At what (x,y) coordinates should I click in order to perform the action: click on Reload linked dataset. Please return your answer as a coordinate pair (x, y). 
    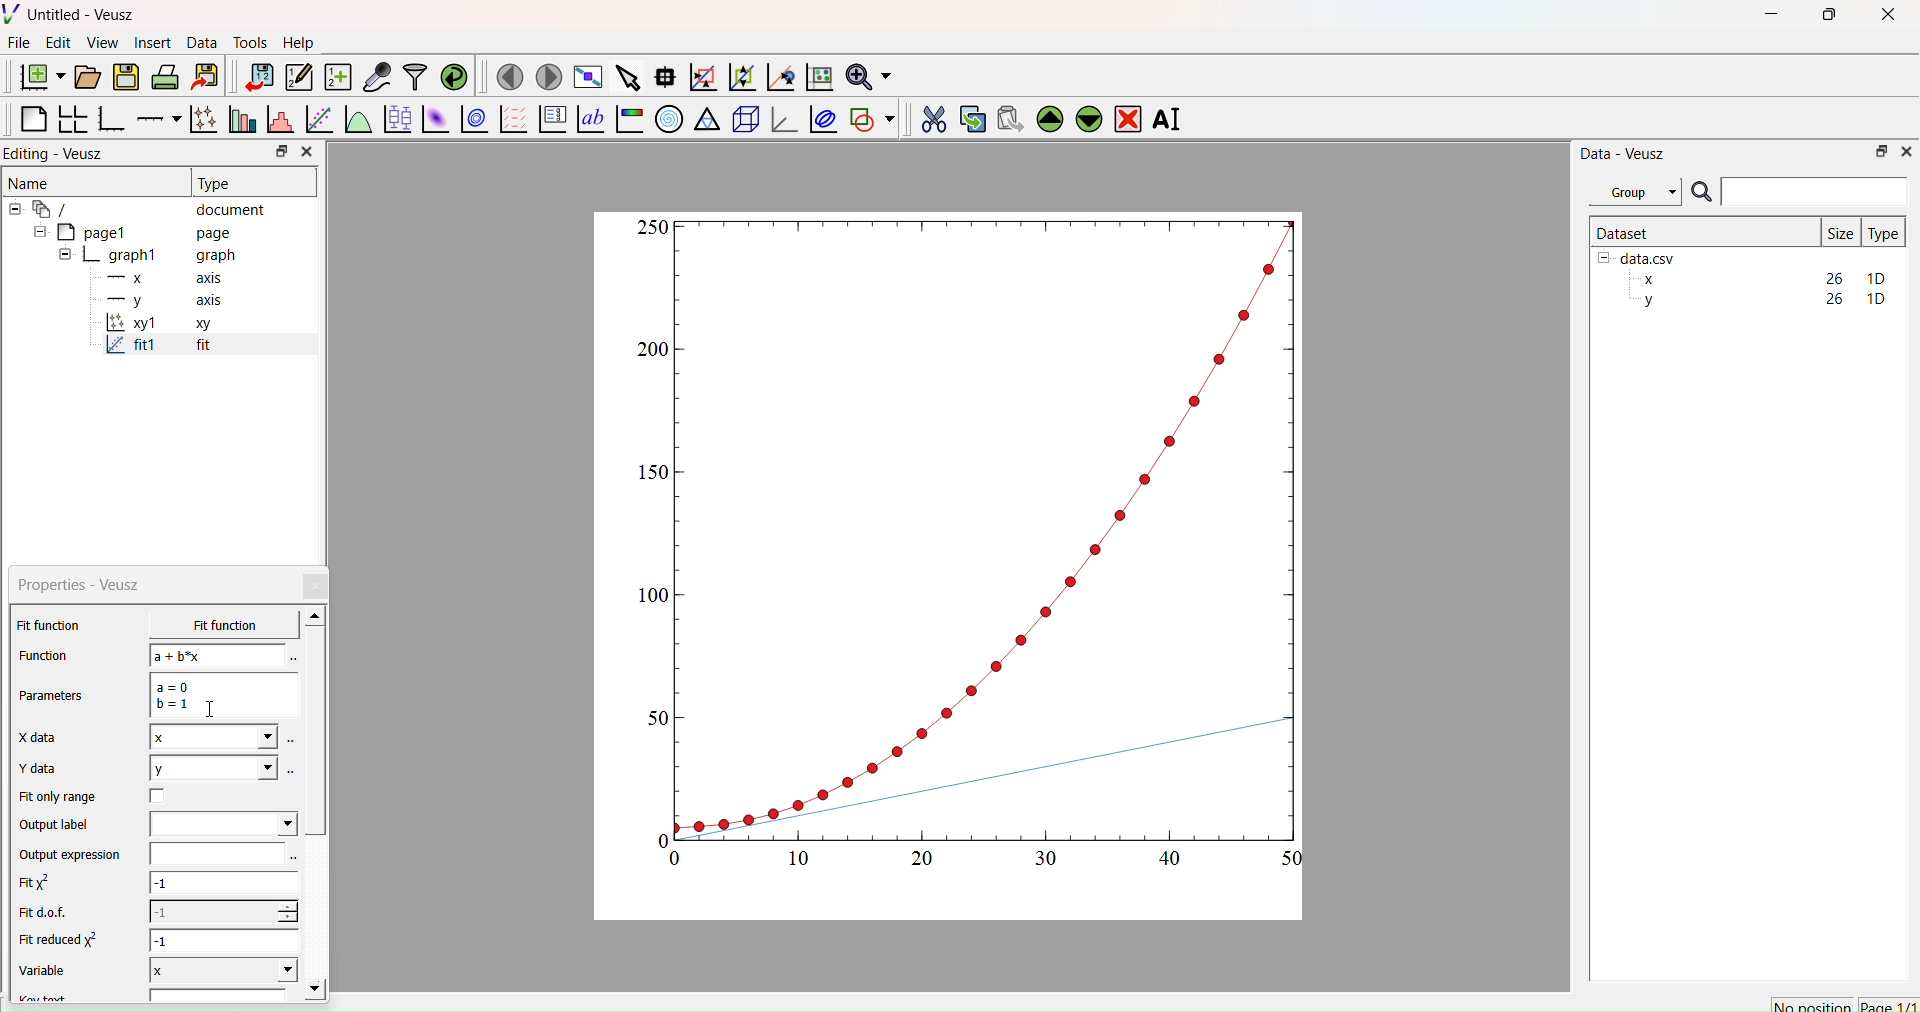
    Looking at the image, I should click on (452, 75).